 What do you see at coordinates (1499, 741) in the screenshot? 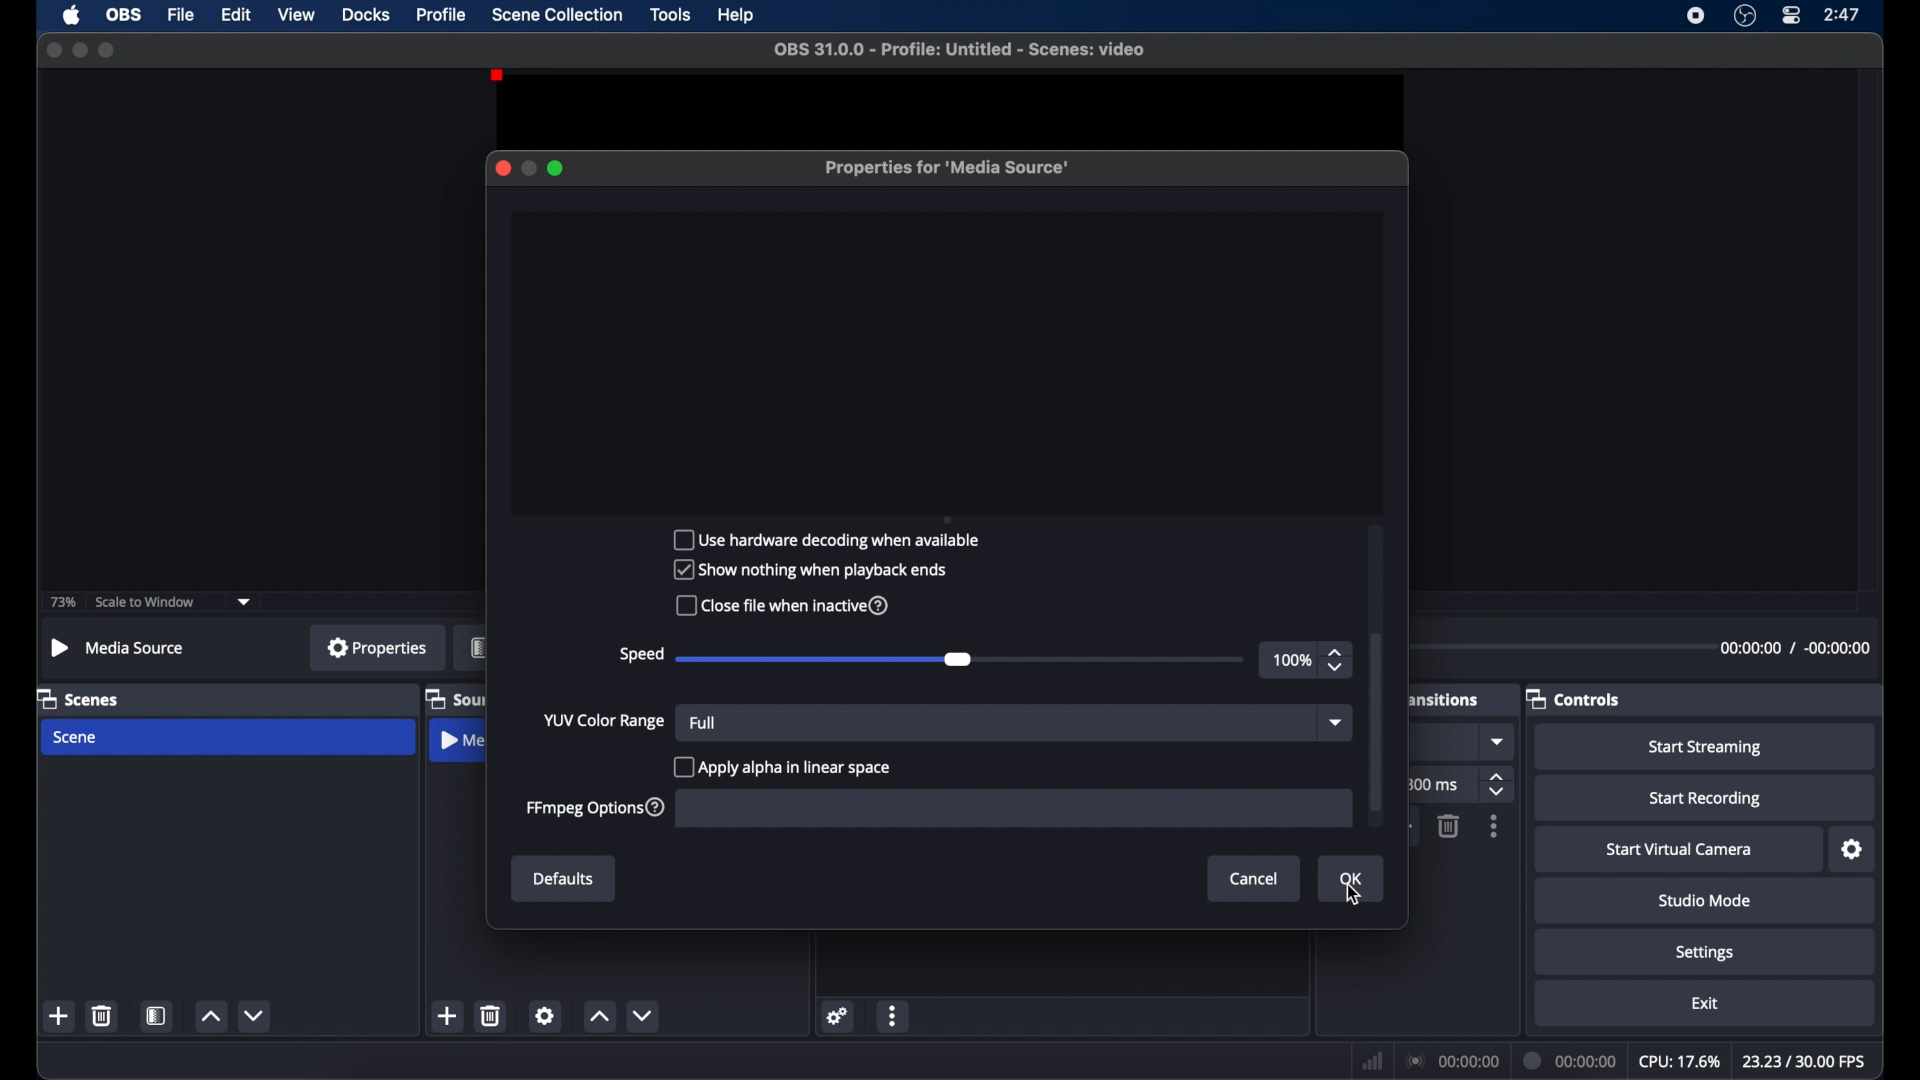
I see `dropdown` at bounding box center [1499, 741].